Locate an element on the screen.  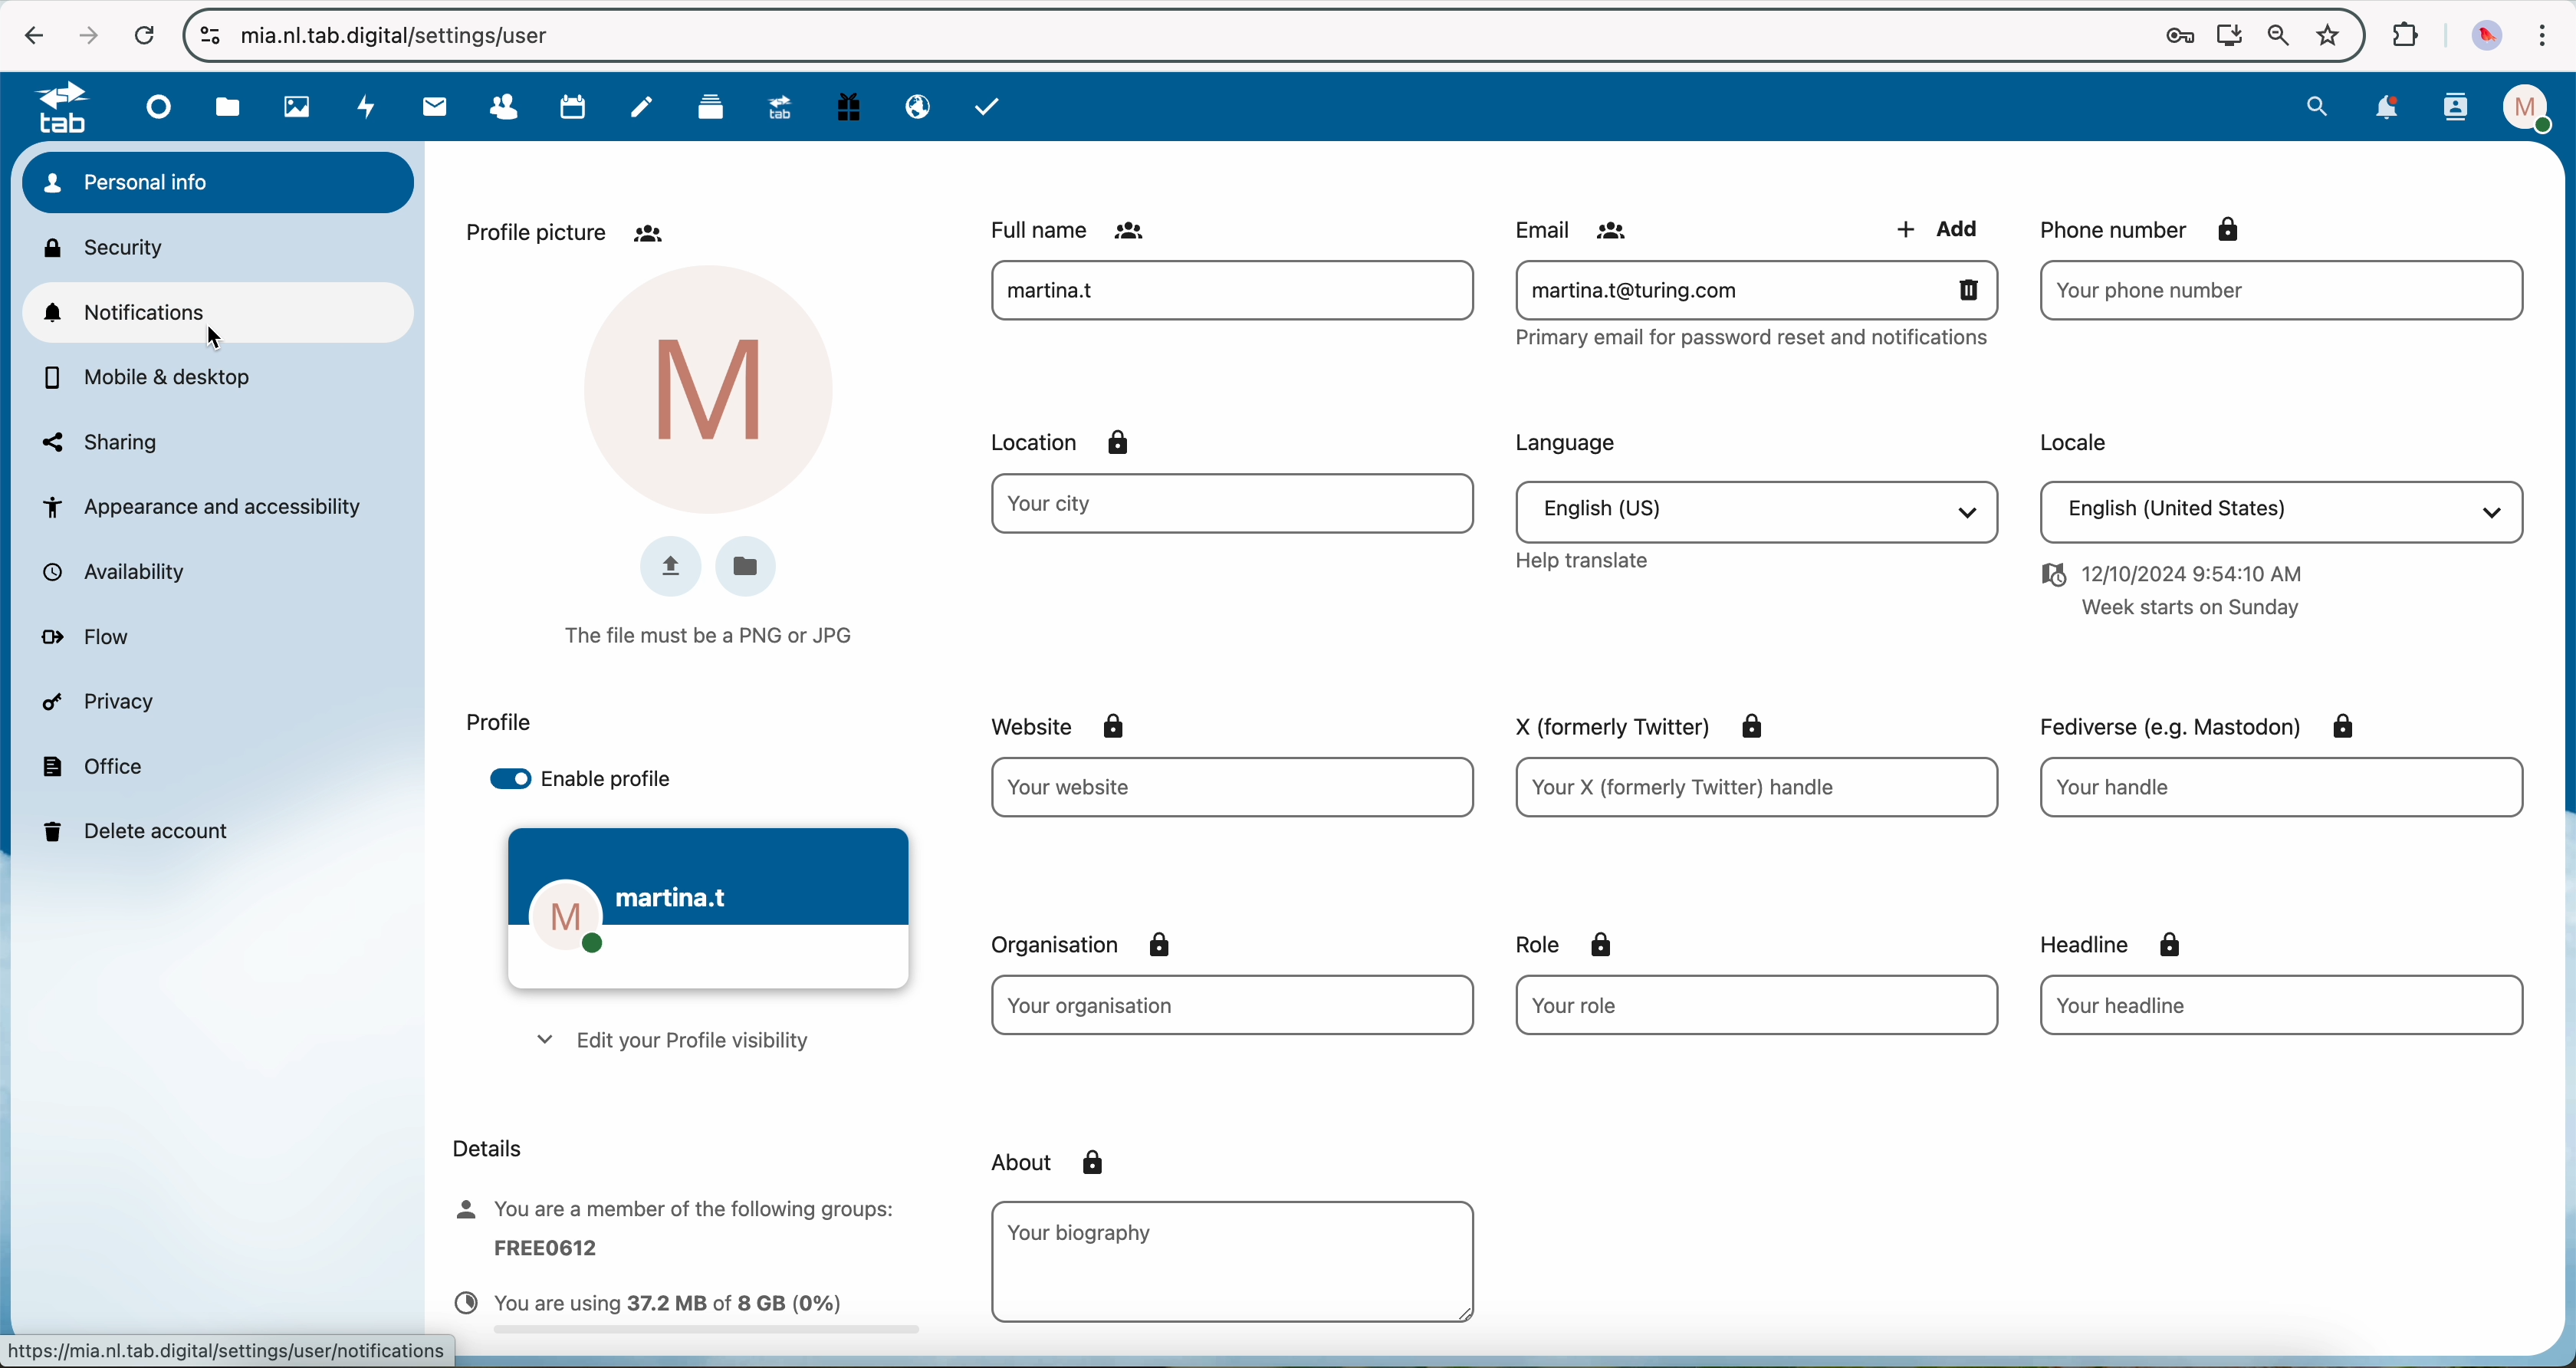
date and hour is located at coordinates (2175, 589).